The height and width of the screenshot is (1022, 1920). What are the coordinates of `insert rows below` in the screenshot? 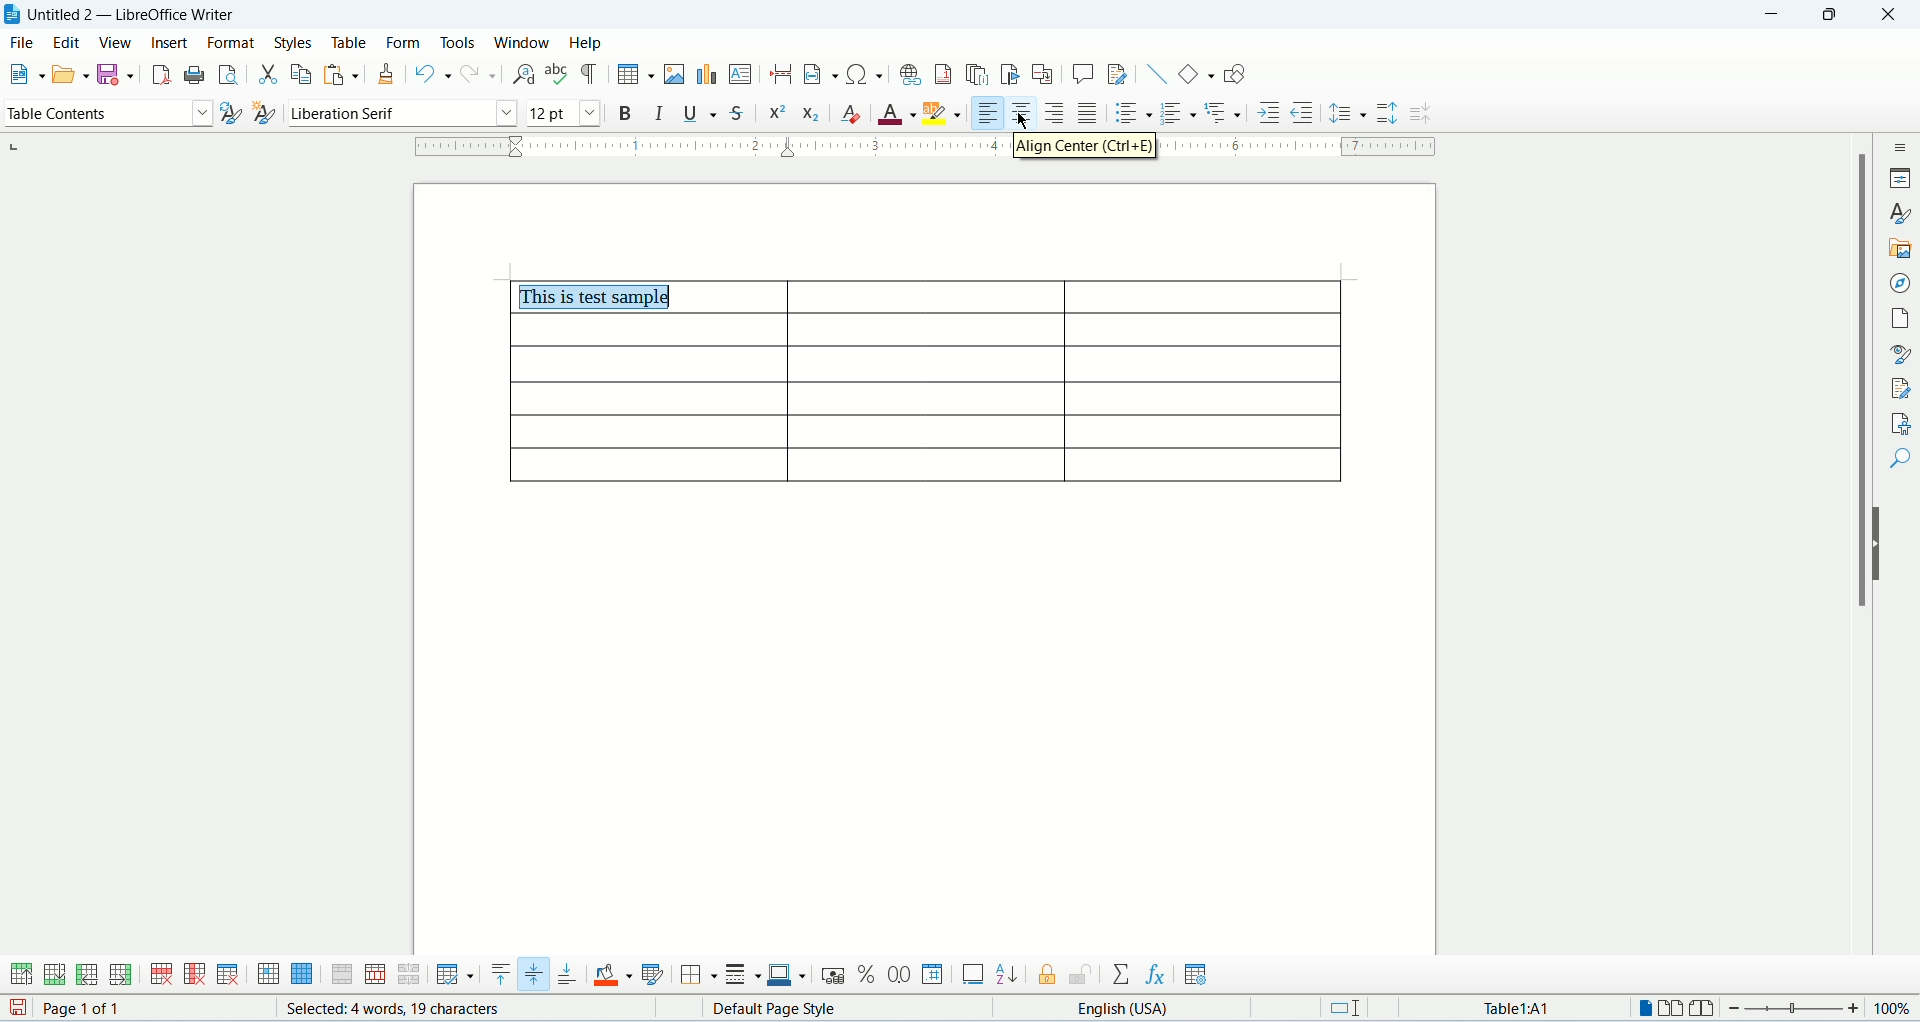 It's located at (53, 975).